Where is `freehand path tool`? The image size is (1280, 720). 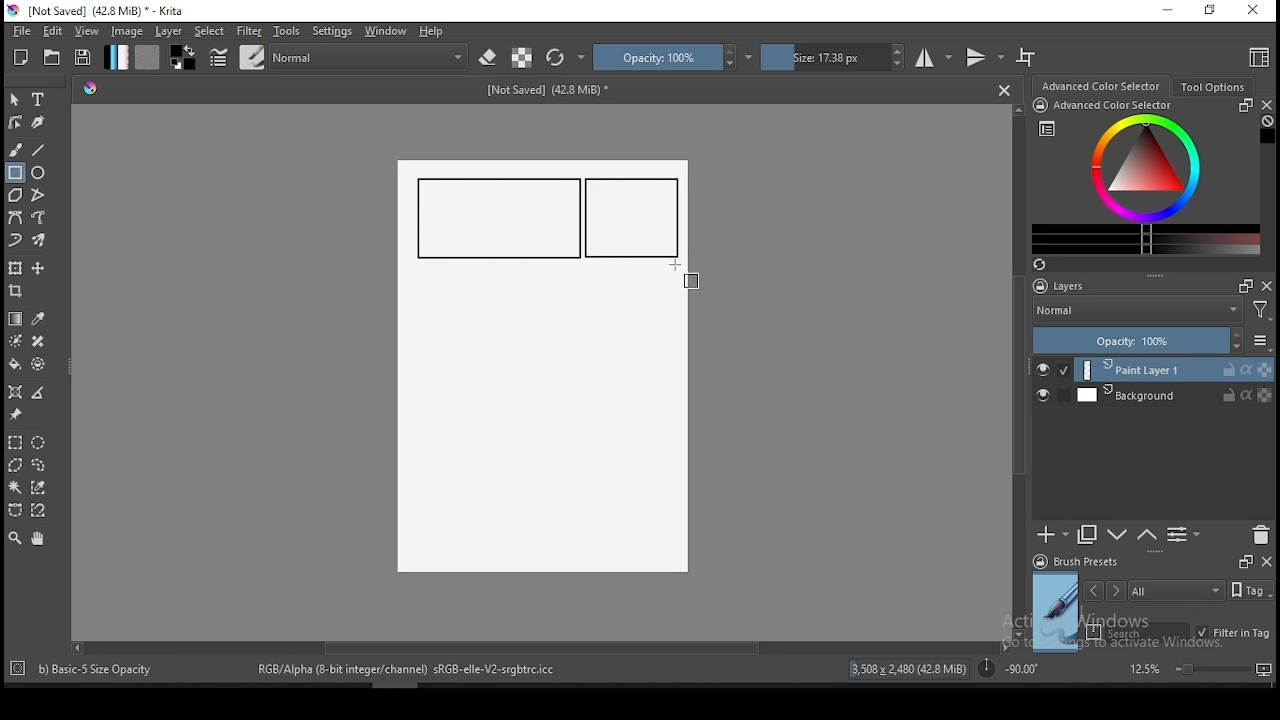 freehand path tool is located at coordinates (40, 218).